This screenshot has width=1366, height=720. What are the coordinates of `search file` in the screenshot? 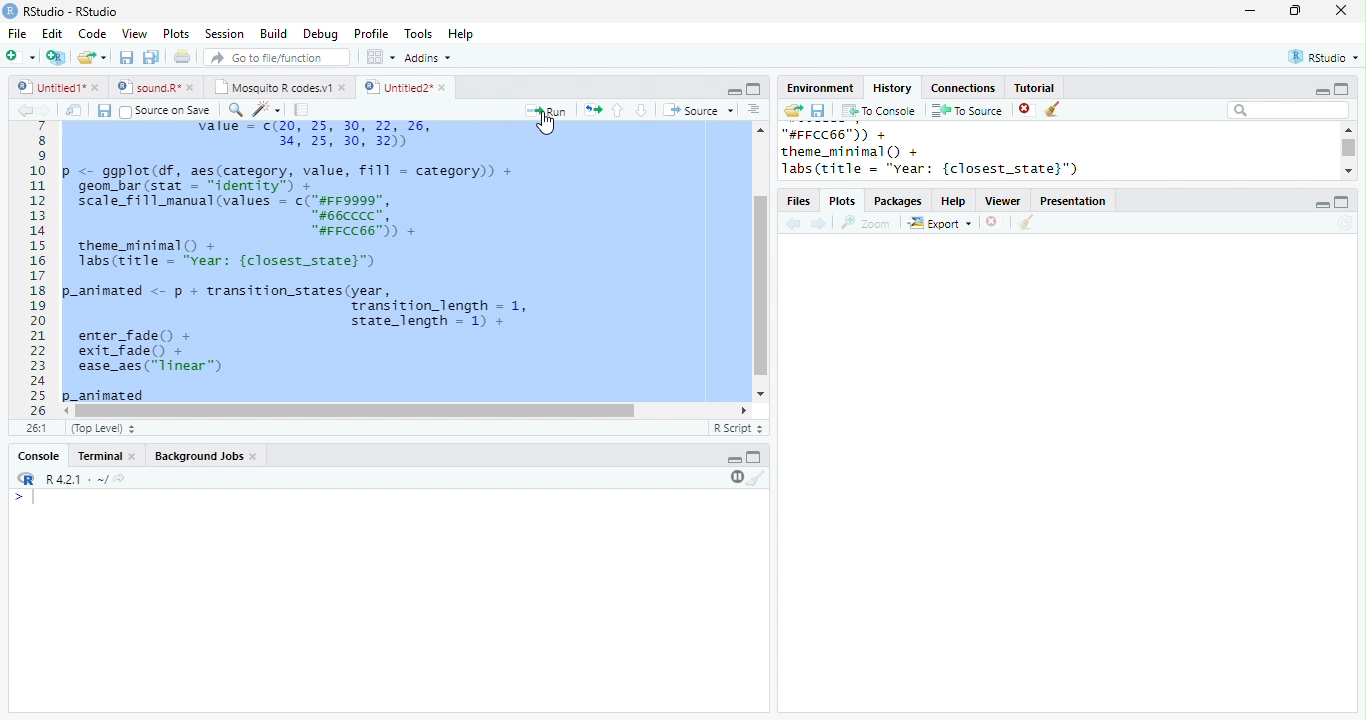 It's located at (275, 57).